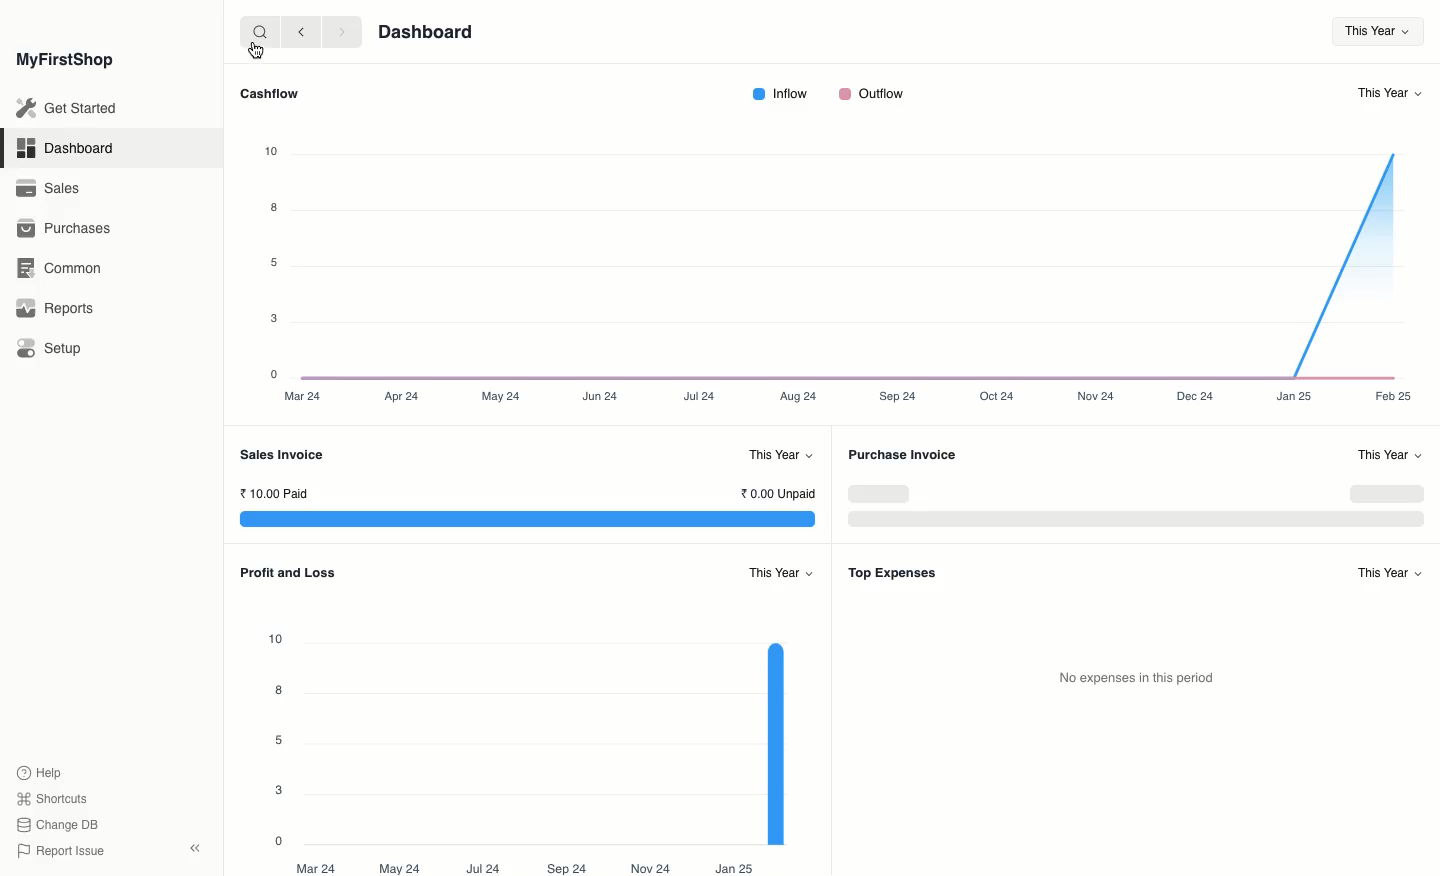  What do you see at coordinates (64, 147) in the screenshot?
I see `Dashboard` at bounding box center [64, 147].